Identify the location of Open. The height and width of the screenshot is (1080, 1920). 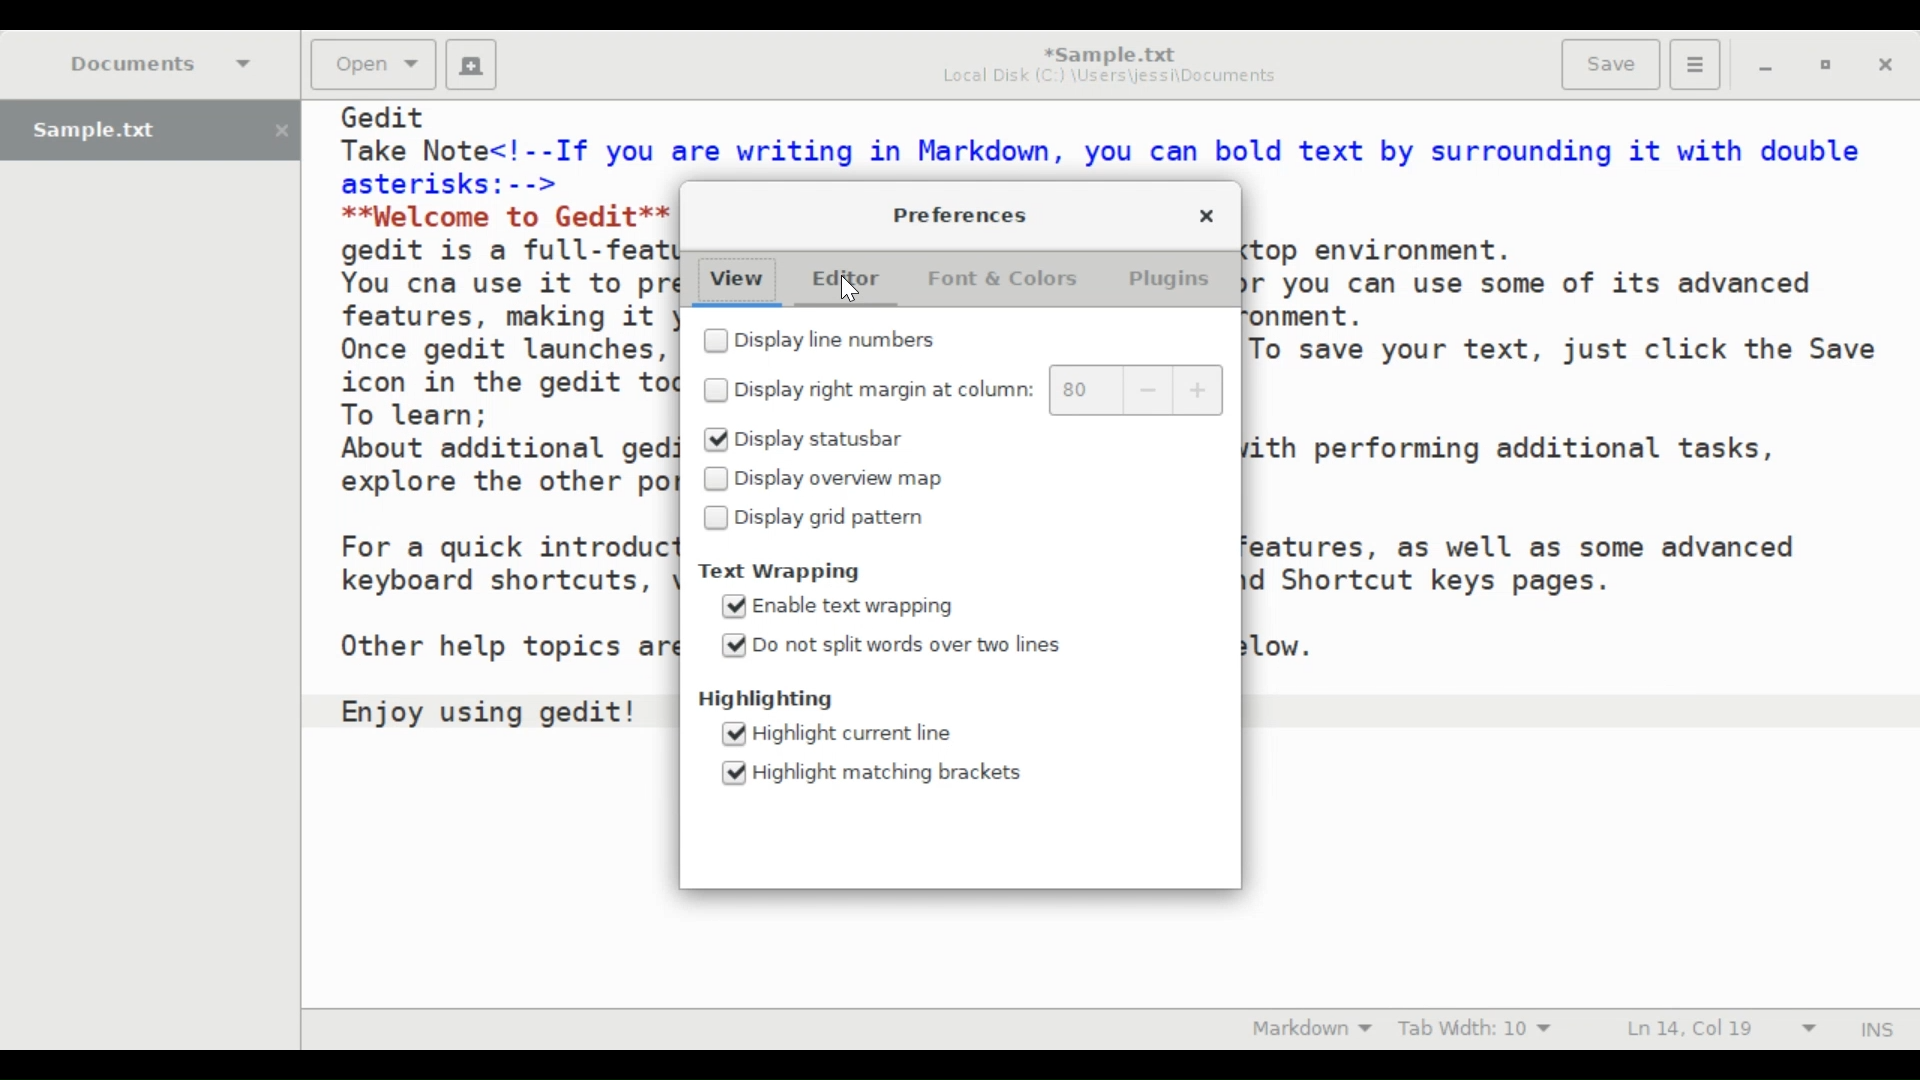
(371, 64).